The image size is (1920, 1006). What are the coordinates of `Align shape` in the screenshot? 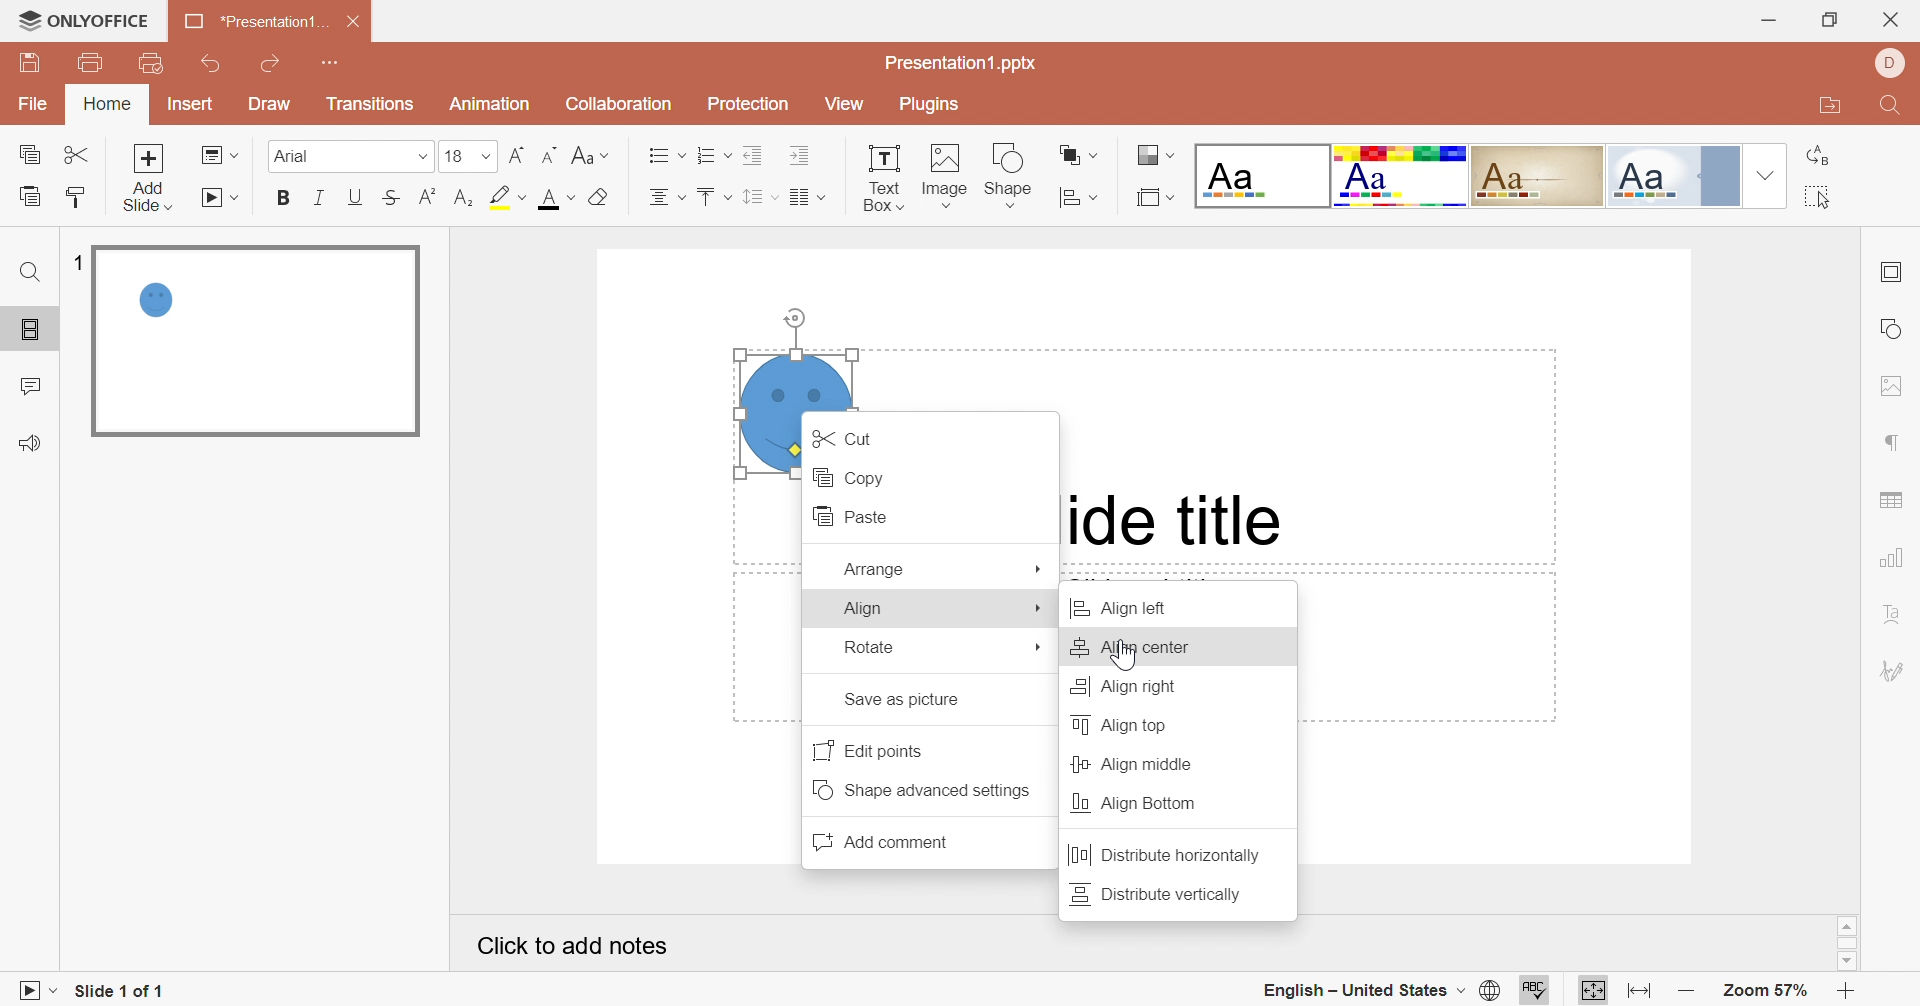 It's located at (1083, 198).